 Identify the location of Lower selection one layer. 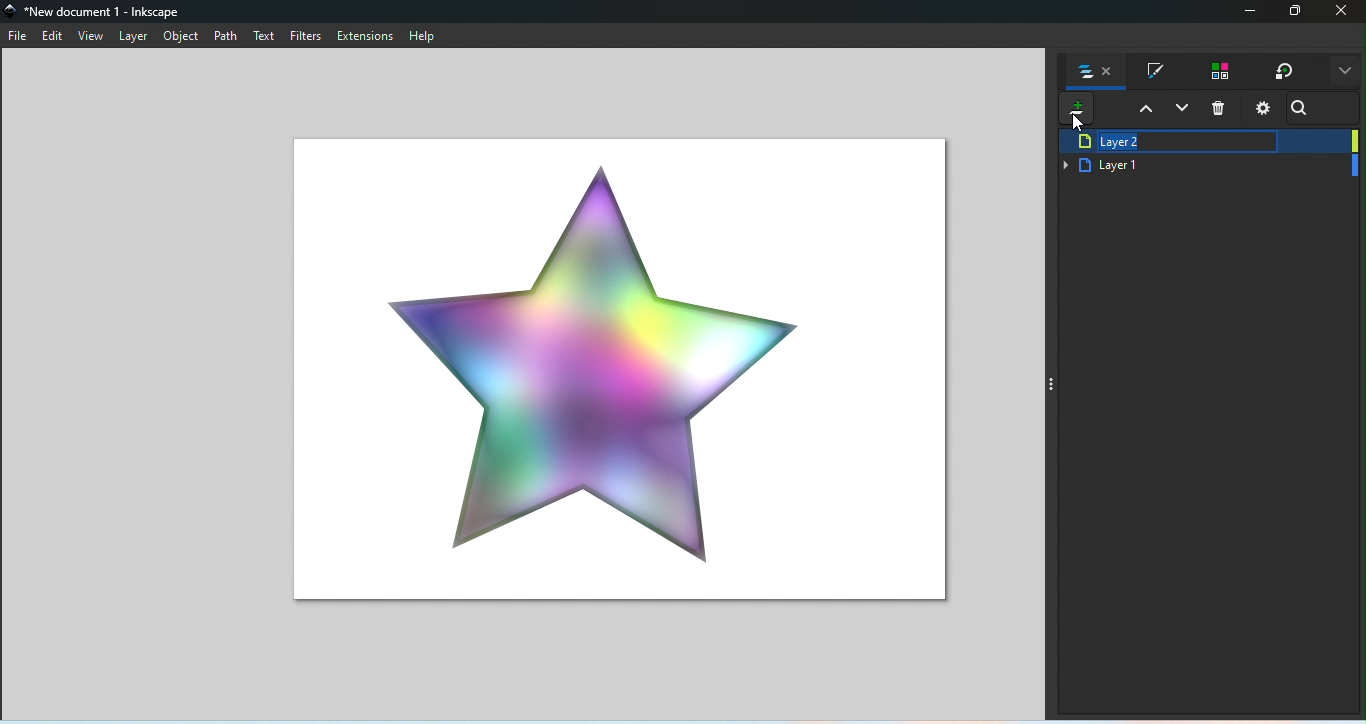
(1183, 110).